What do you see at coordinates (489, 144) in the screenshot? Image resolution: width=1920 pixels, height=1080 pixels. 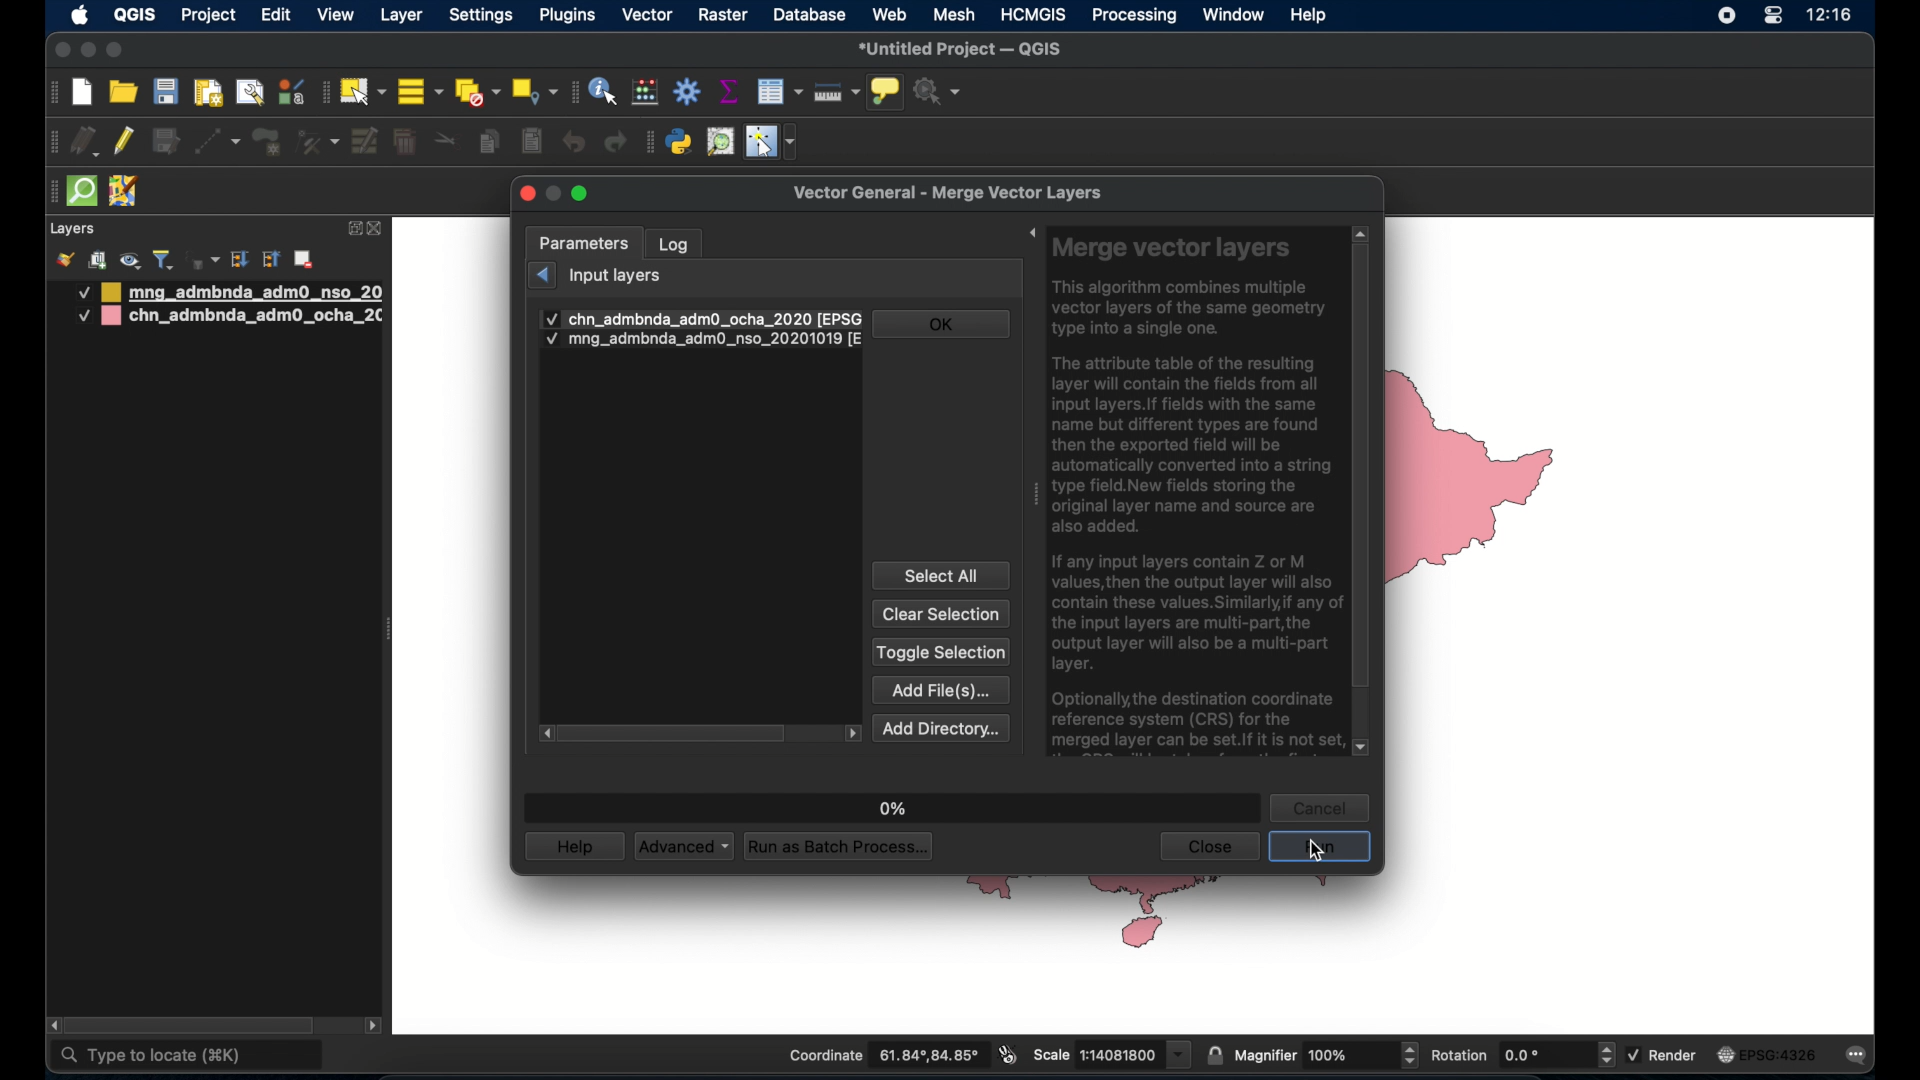 I see `copy features` at bounding box center [489, 144].